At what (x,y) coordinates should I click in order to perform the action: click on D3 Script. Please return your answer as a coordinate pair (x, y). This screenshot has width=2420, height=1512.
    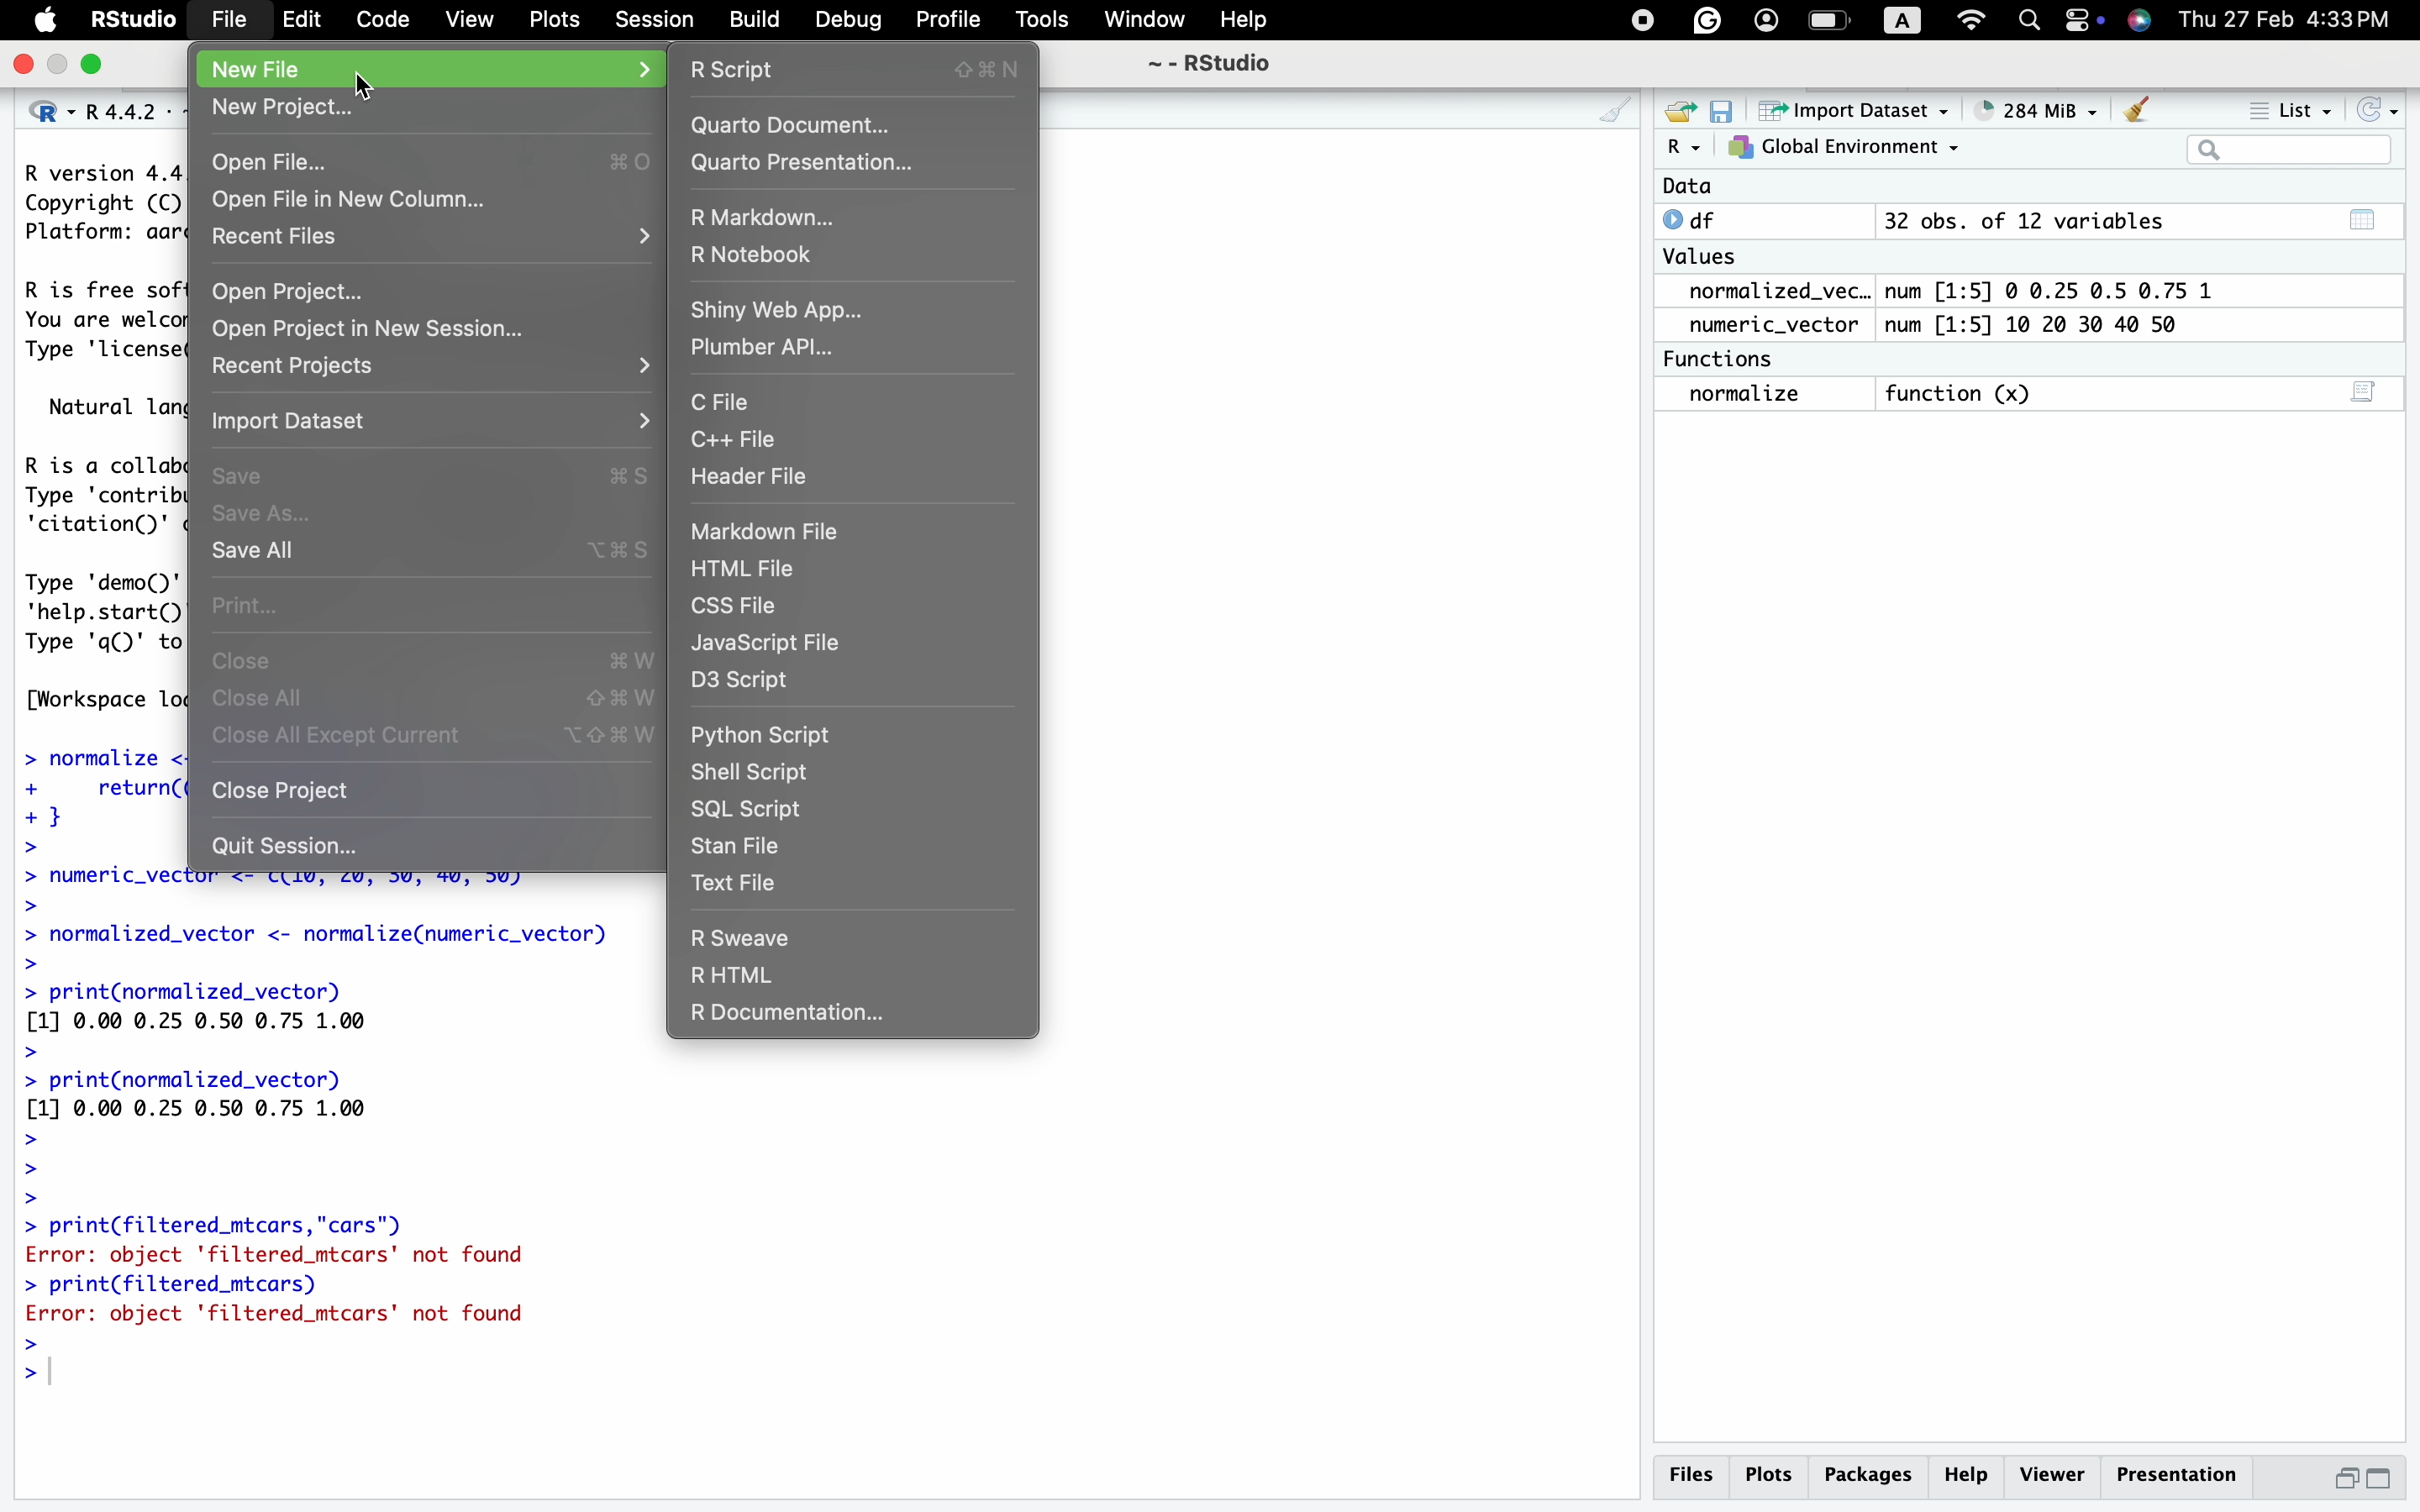
    Looking at the image, I should click on (758, 686).